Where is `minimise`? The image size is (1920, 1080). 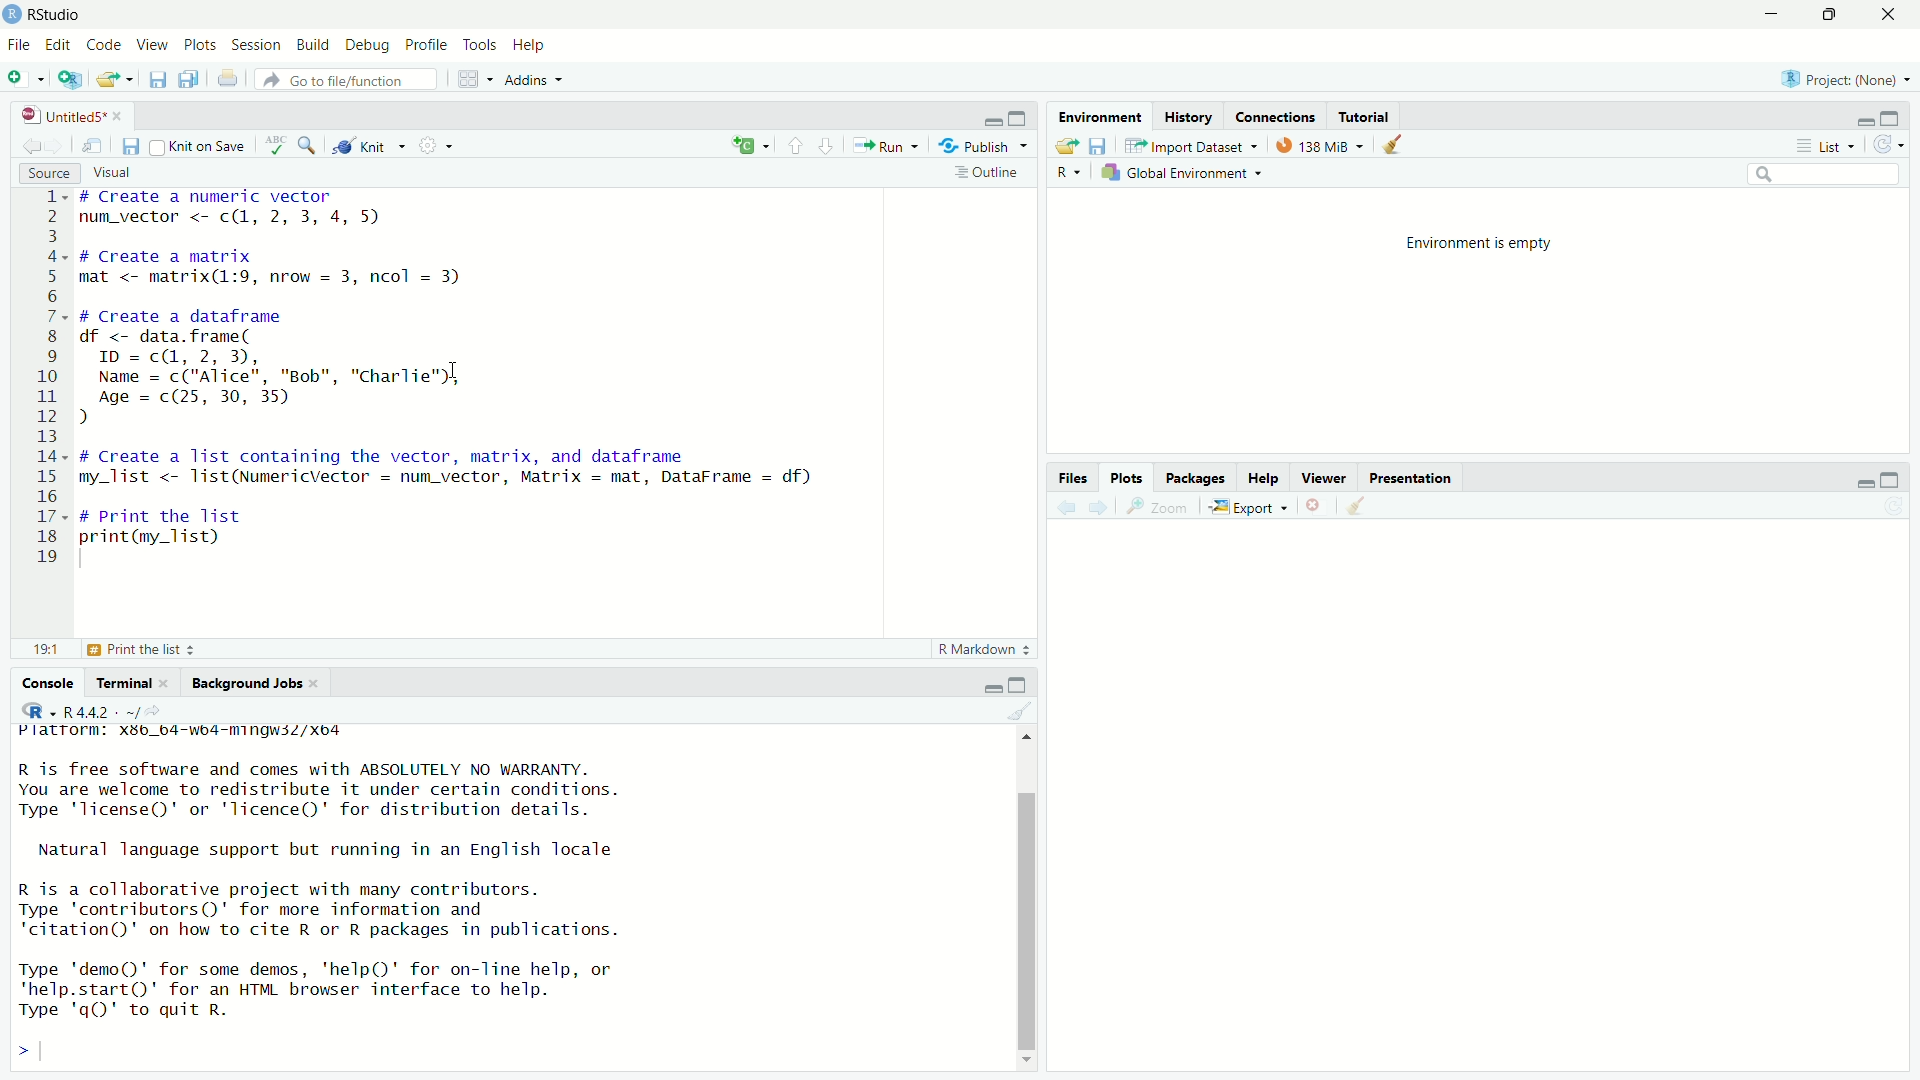 minimise is located at coordinates (1858, 485).